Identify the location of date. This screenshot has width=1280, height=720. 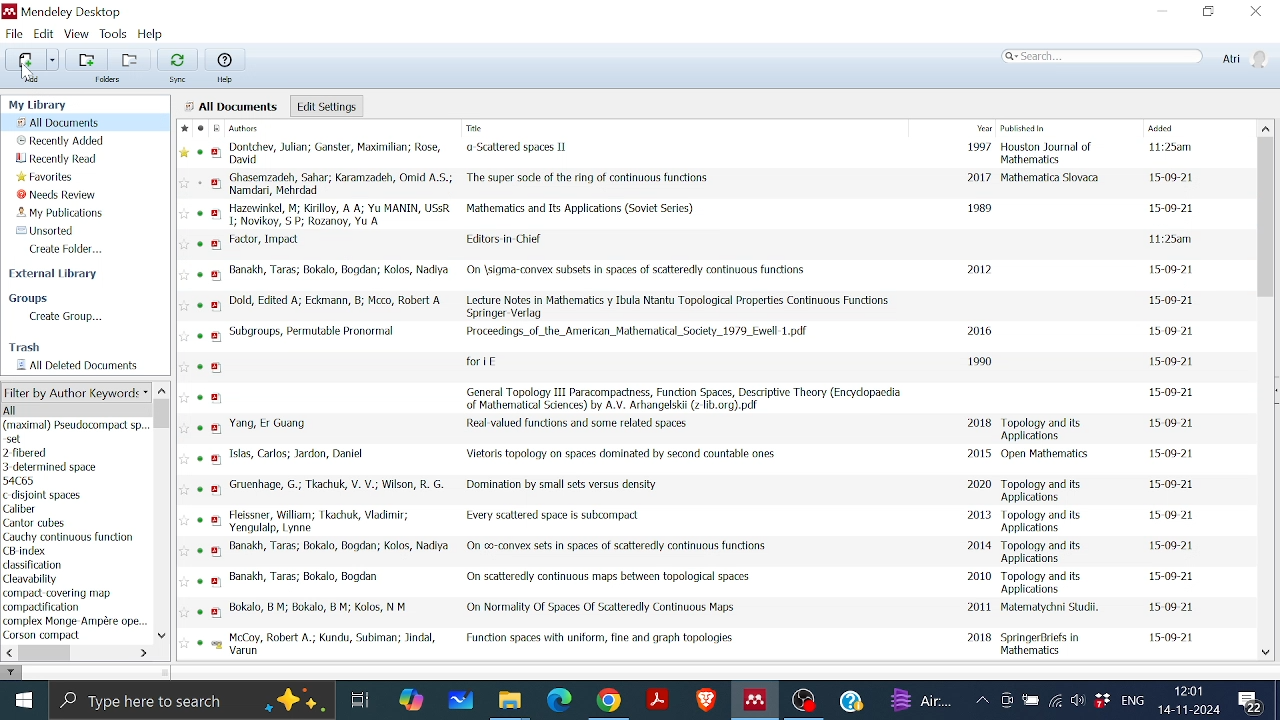
(1172, 148).